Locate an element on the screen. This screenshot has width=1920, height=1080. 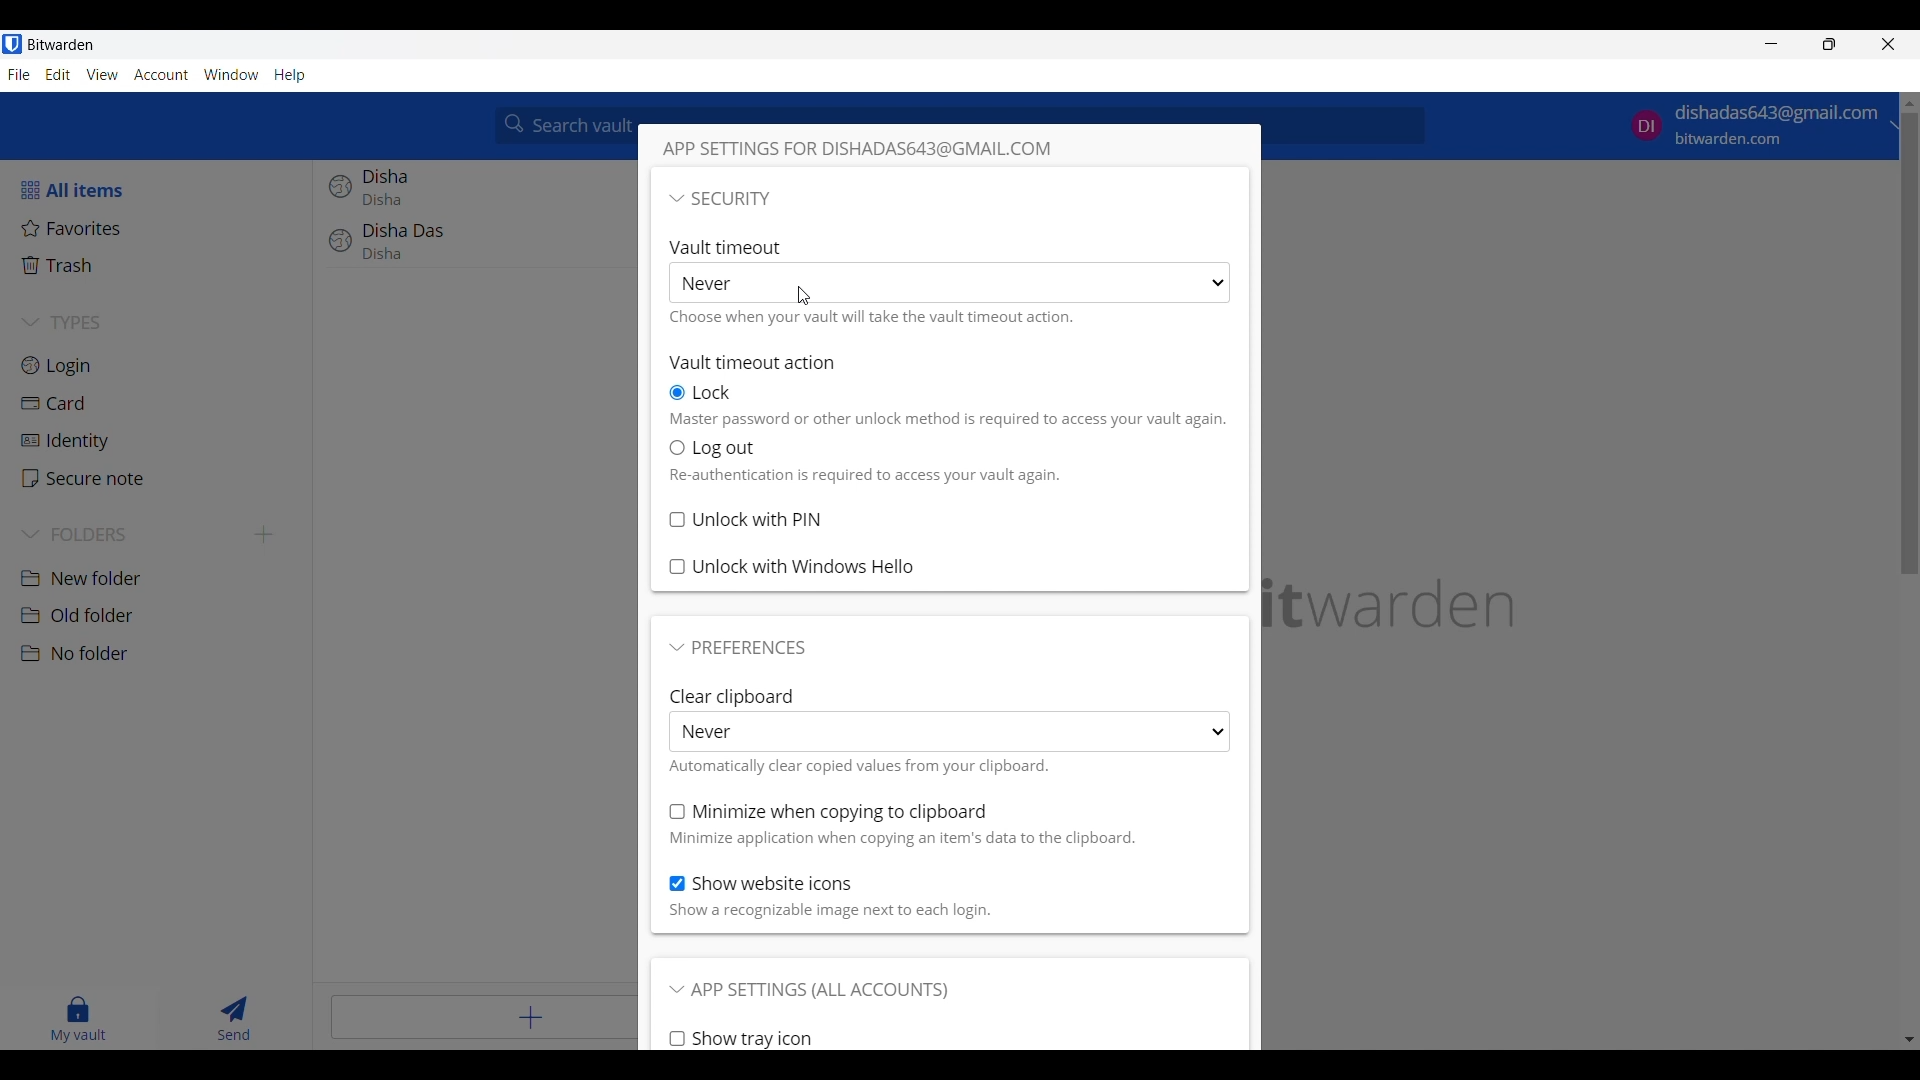
Description of above toggle is located at coordinates (904, 839).